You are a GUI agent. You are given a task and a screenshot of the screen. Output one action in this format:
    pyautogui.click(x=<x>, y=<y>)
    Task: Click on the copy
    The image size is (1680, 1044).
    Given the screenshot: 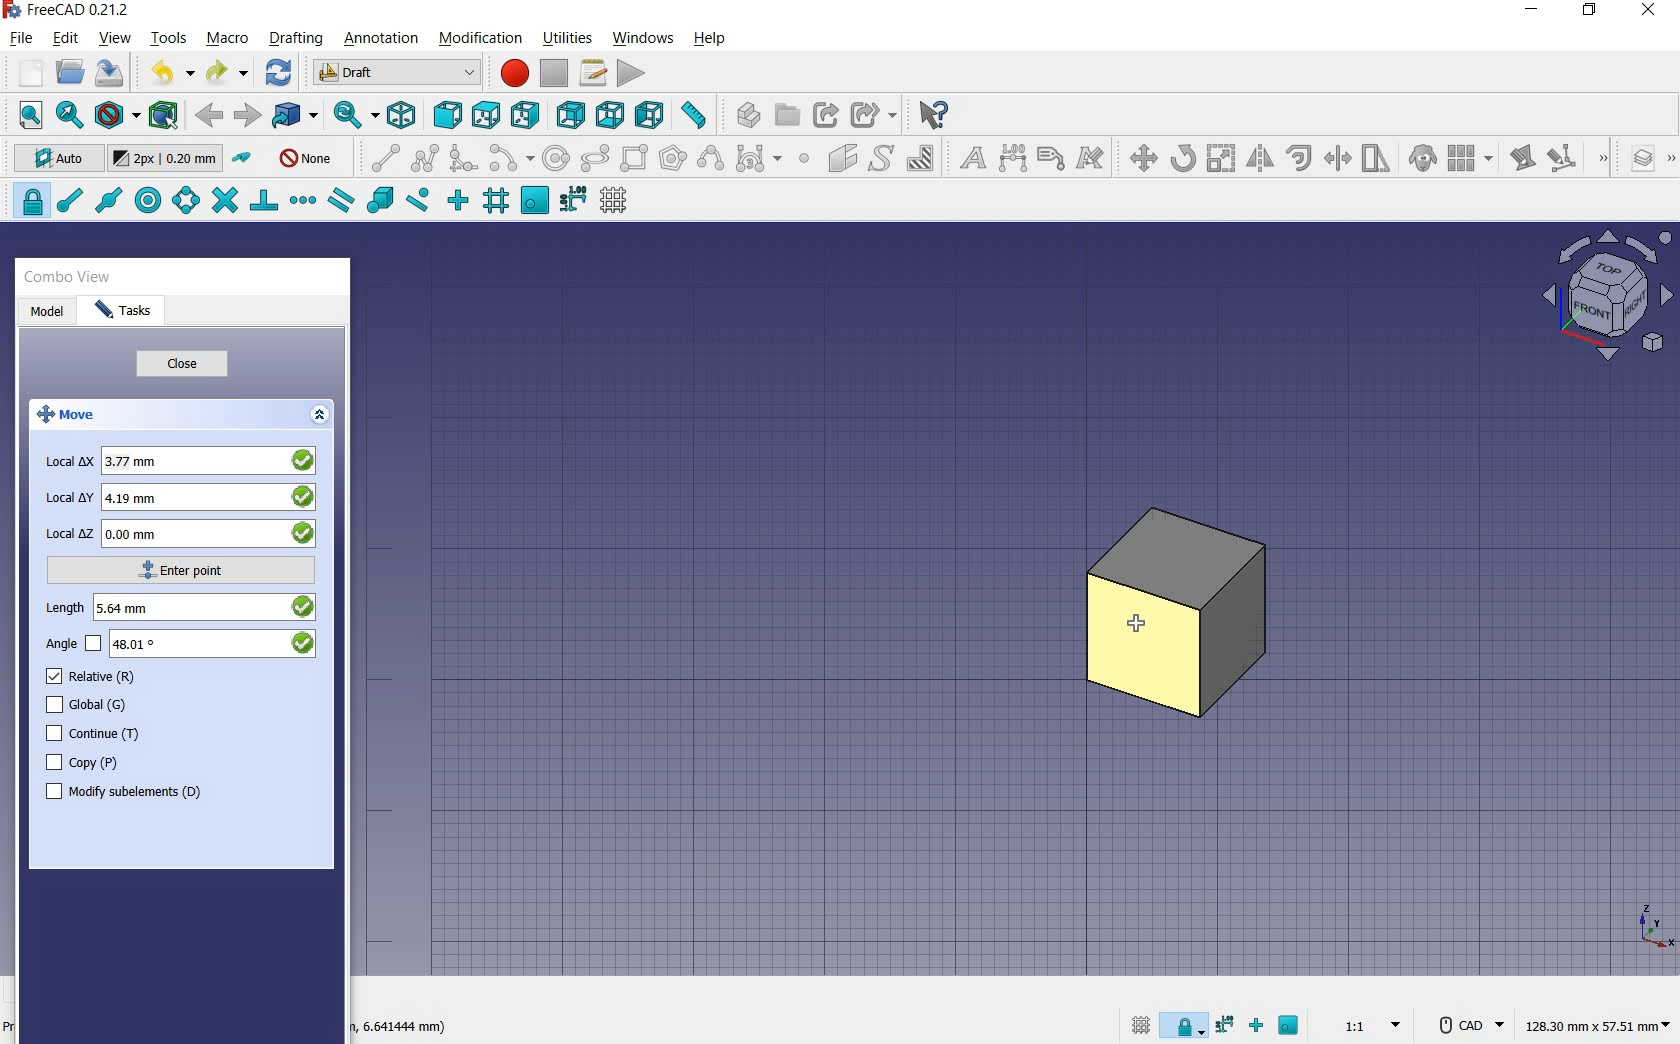 What is the action you would take?
    pyautogui.click(x=86, y=764)
    